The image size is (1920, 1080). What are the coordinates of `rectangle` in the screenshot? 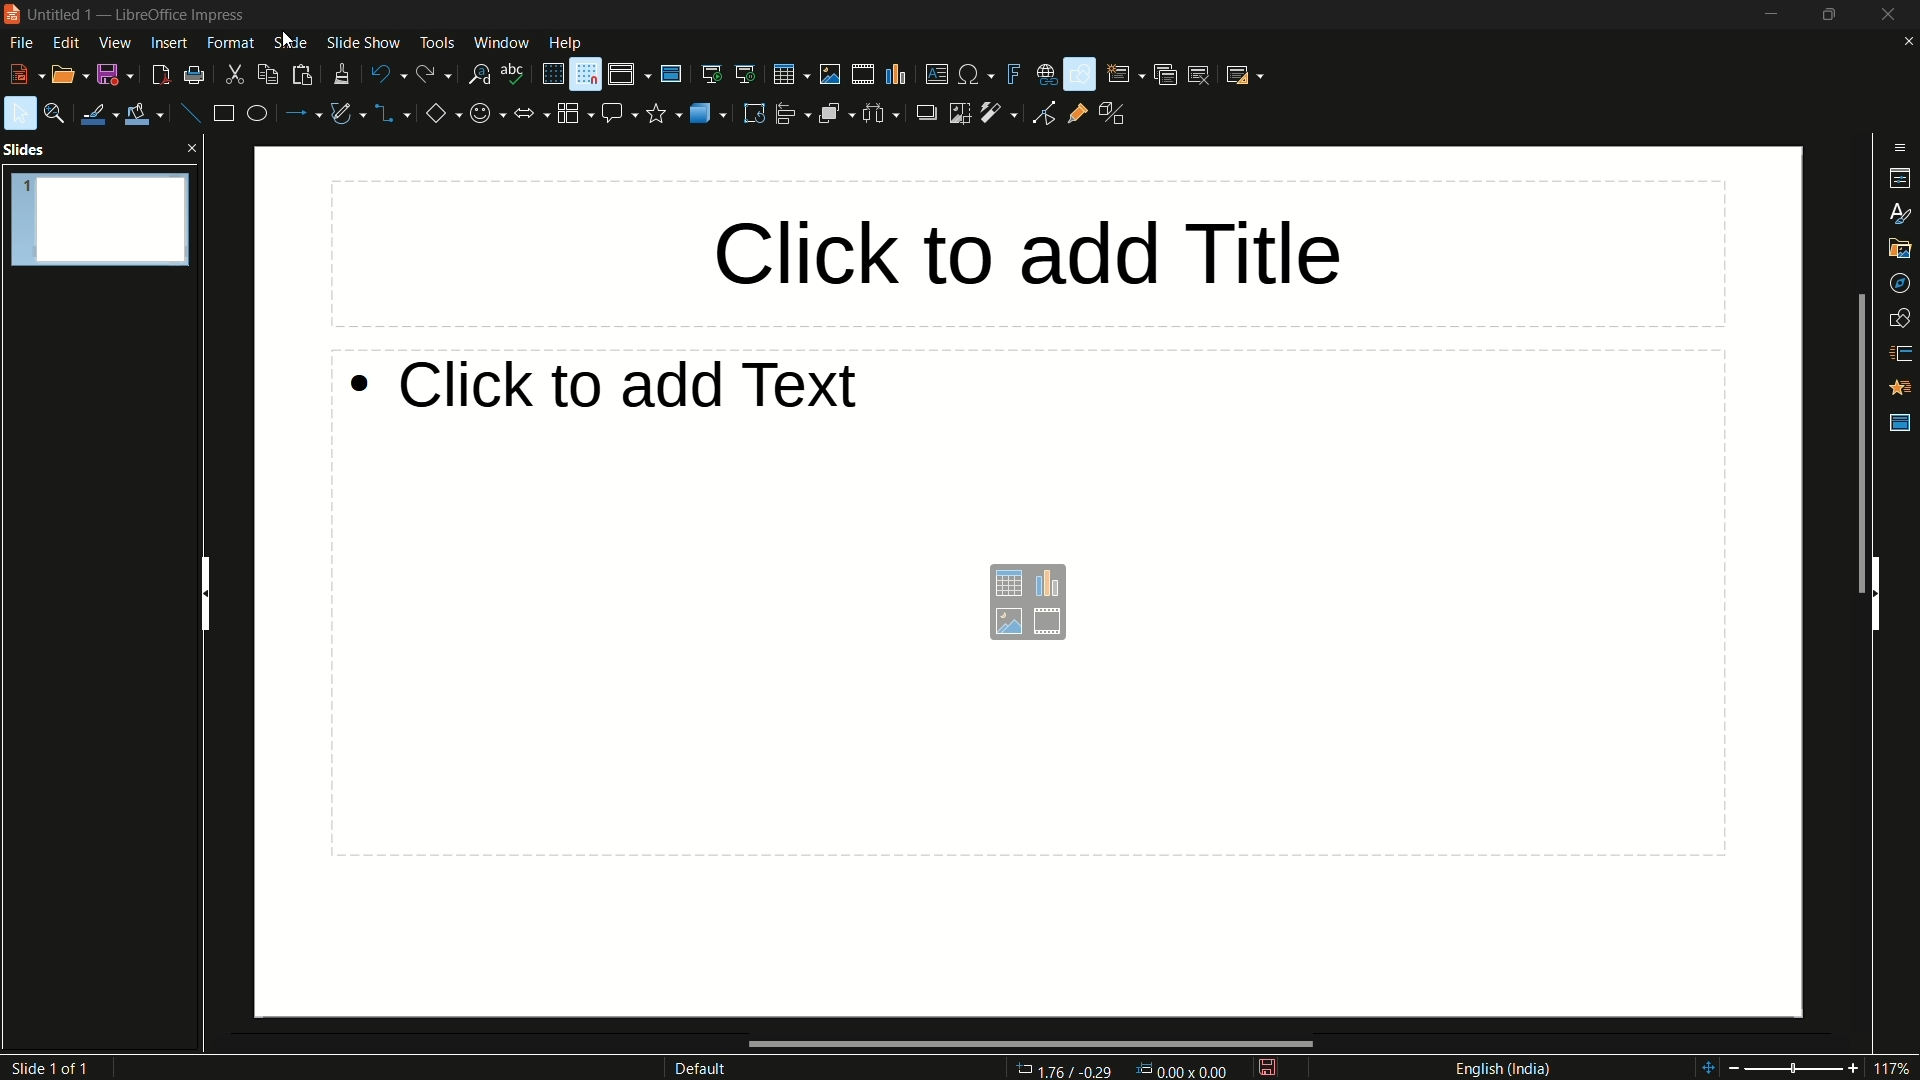 It's located at (220, 113).